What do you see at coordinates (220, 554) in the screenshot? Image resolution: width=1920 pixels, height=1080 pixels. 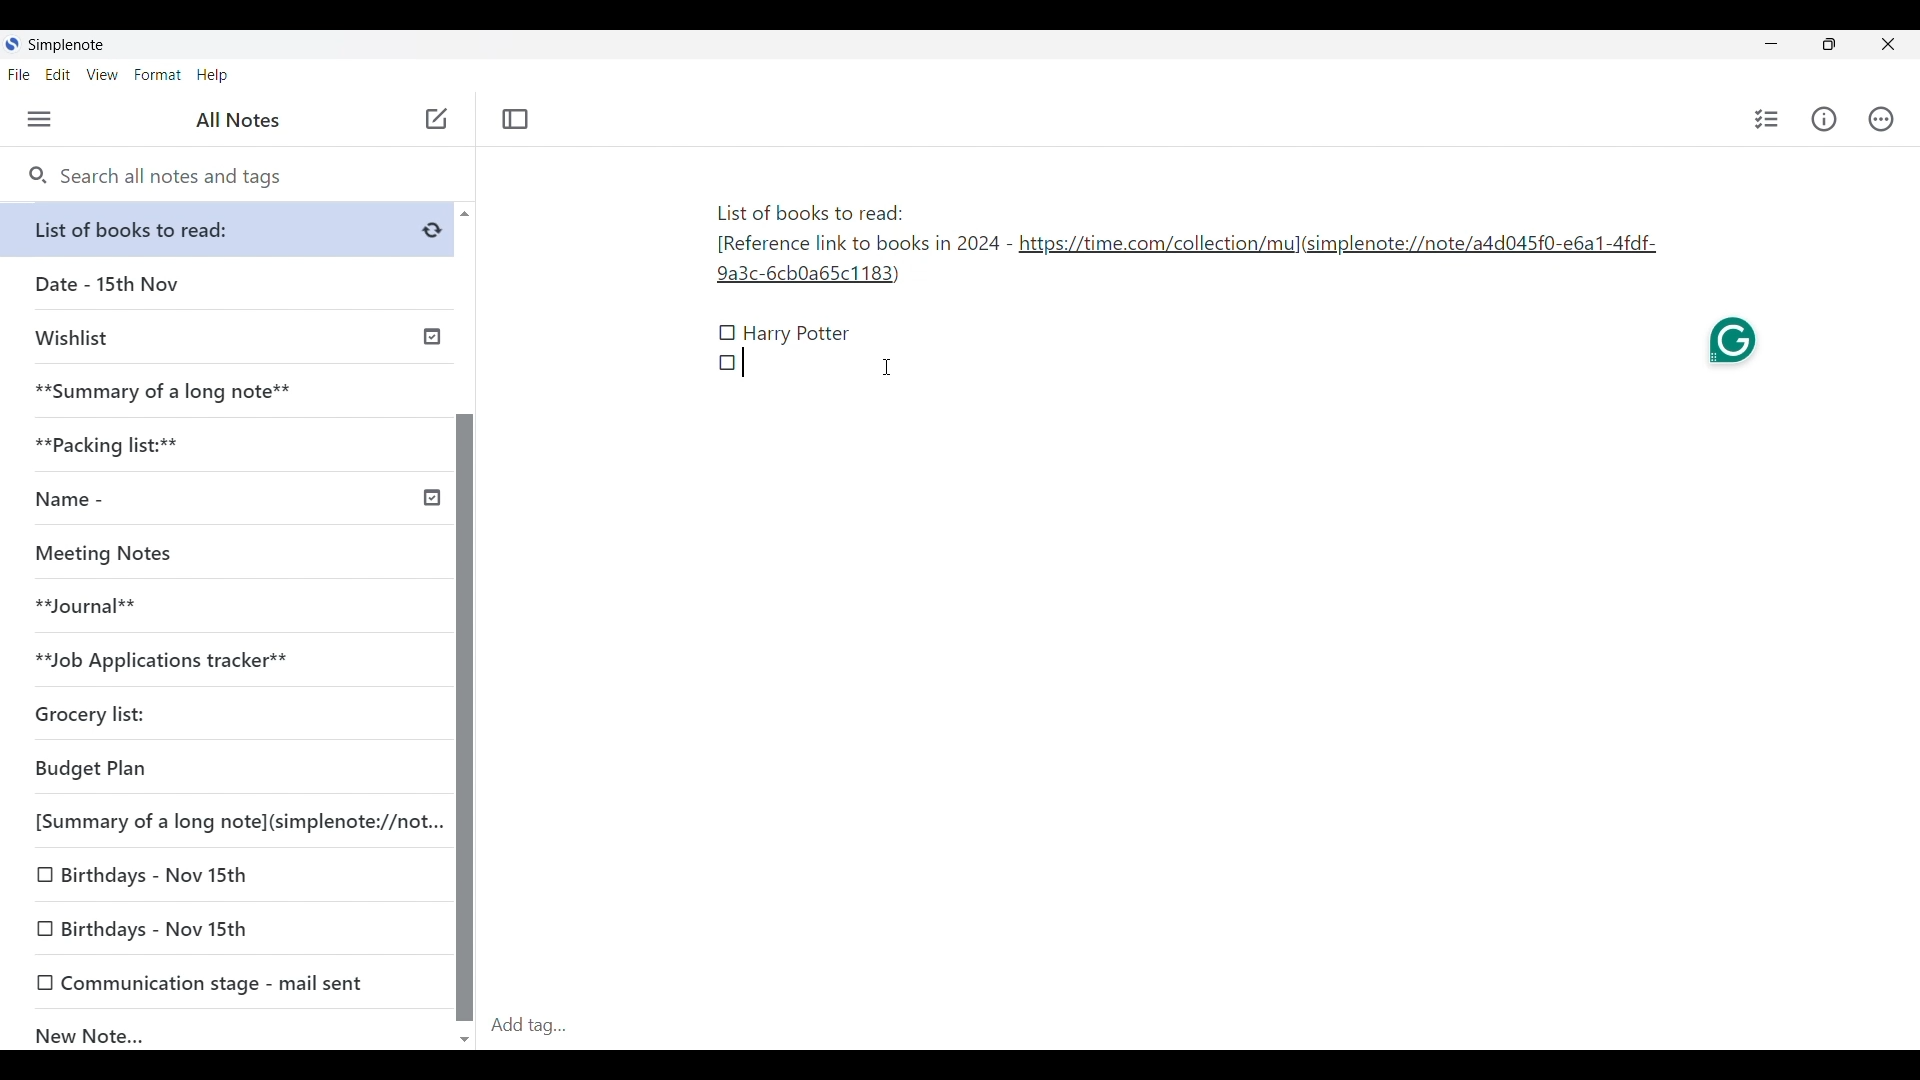 I see `Meeting Notes` at bounding box center [220, 554].